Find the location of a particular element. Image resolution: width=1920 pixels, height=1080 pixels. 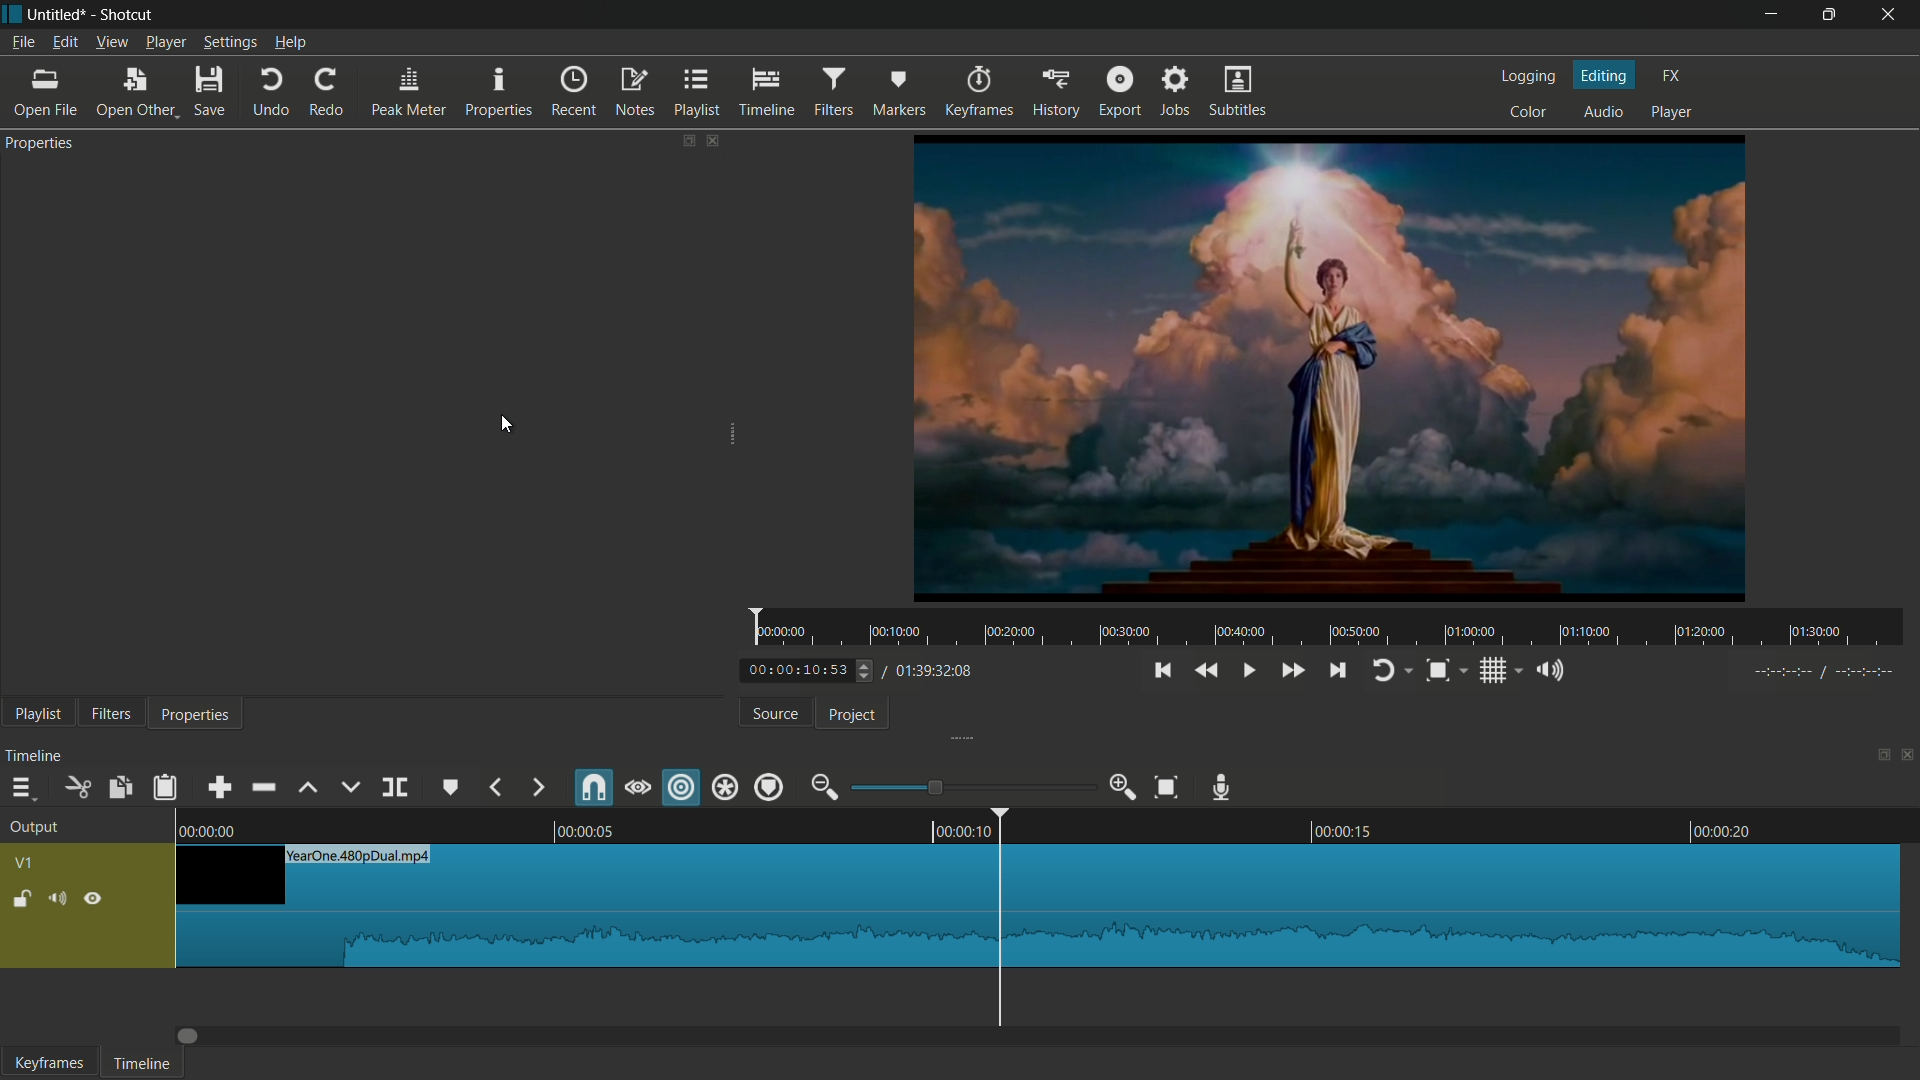

previous marker is located at coordinates (496, 788).